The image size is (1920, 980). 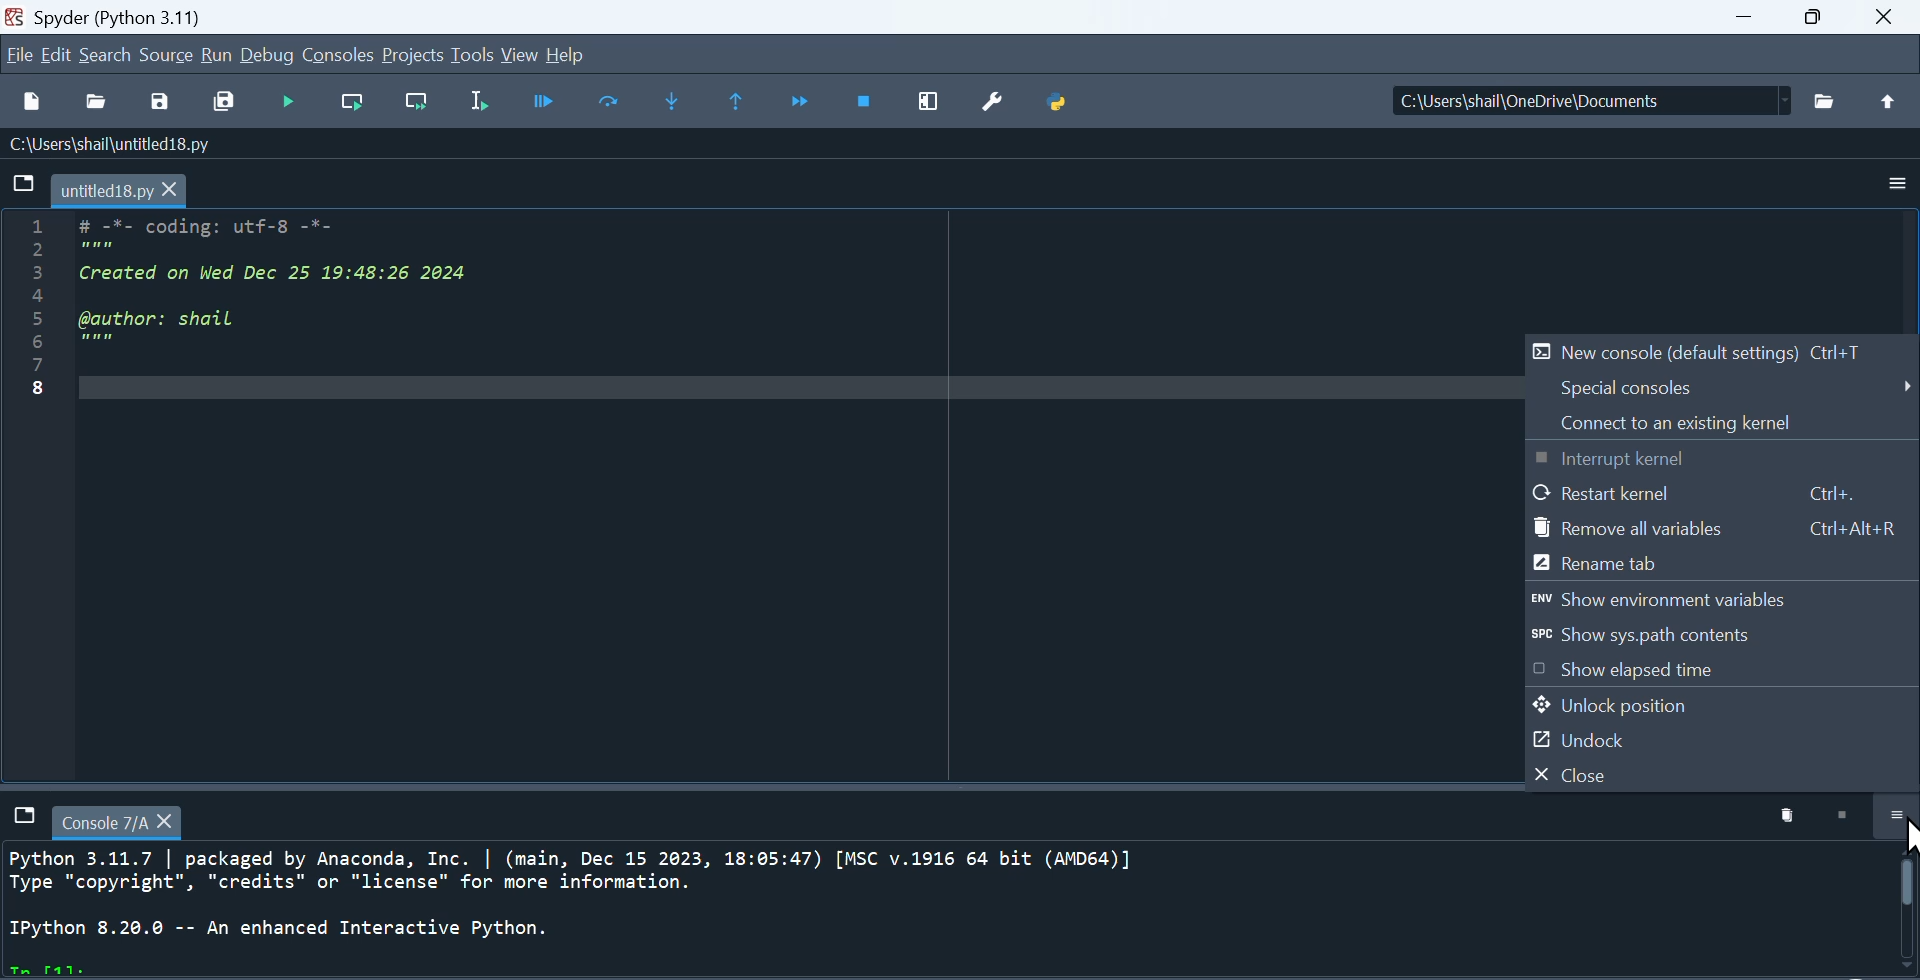 I want to click on python path manager, so click(x=1057, y=100).